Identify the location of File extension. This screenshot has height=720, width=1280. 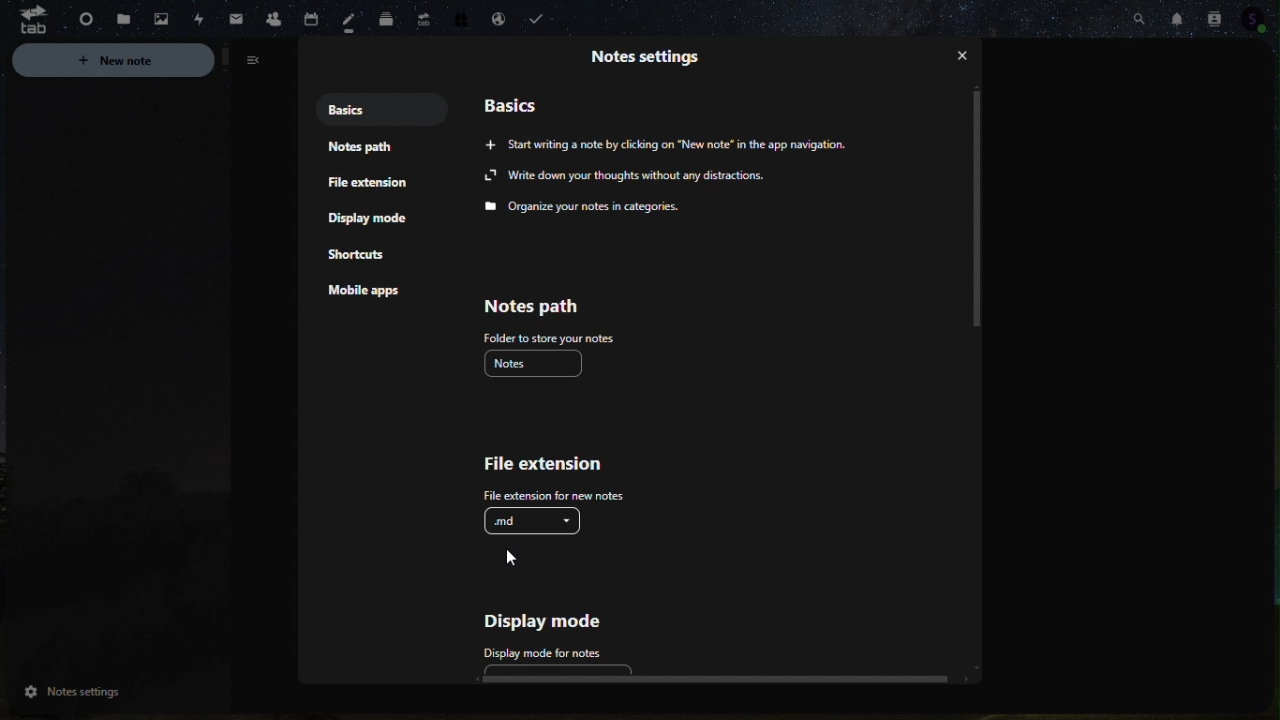
(540, 464).